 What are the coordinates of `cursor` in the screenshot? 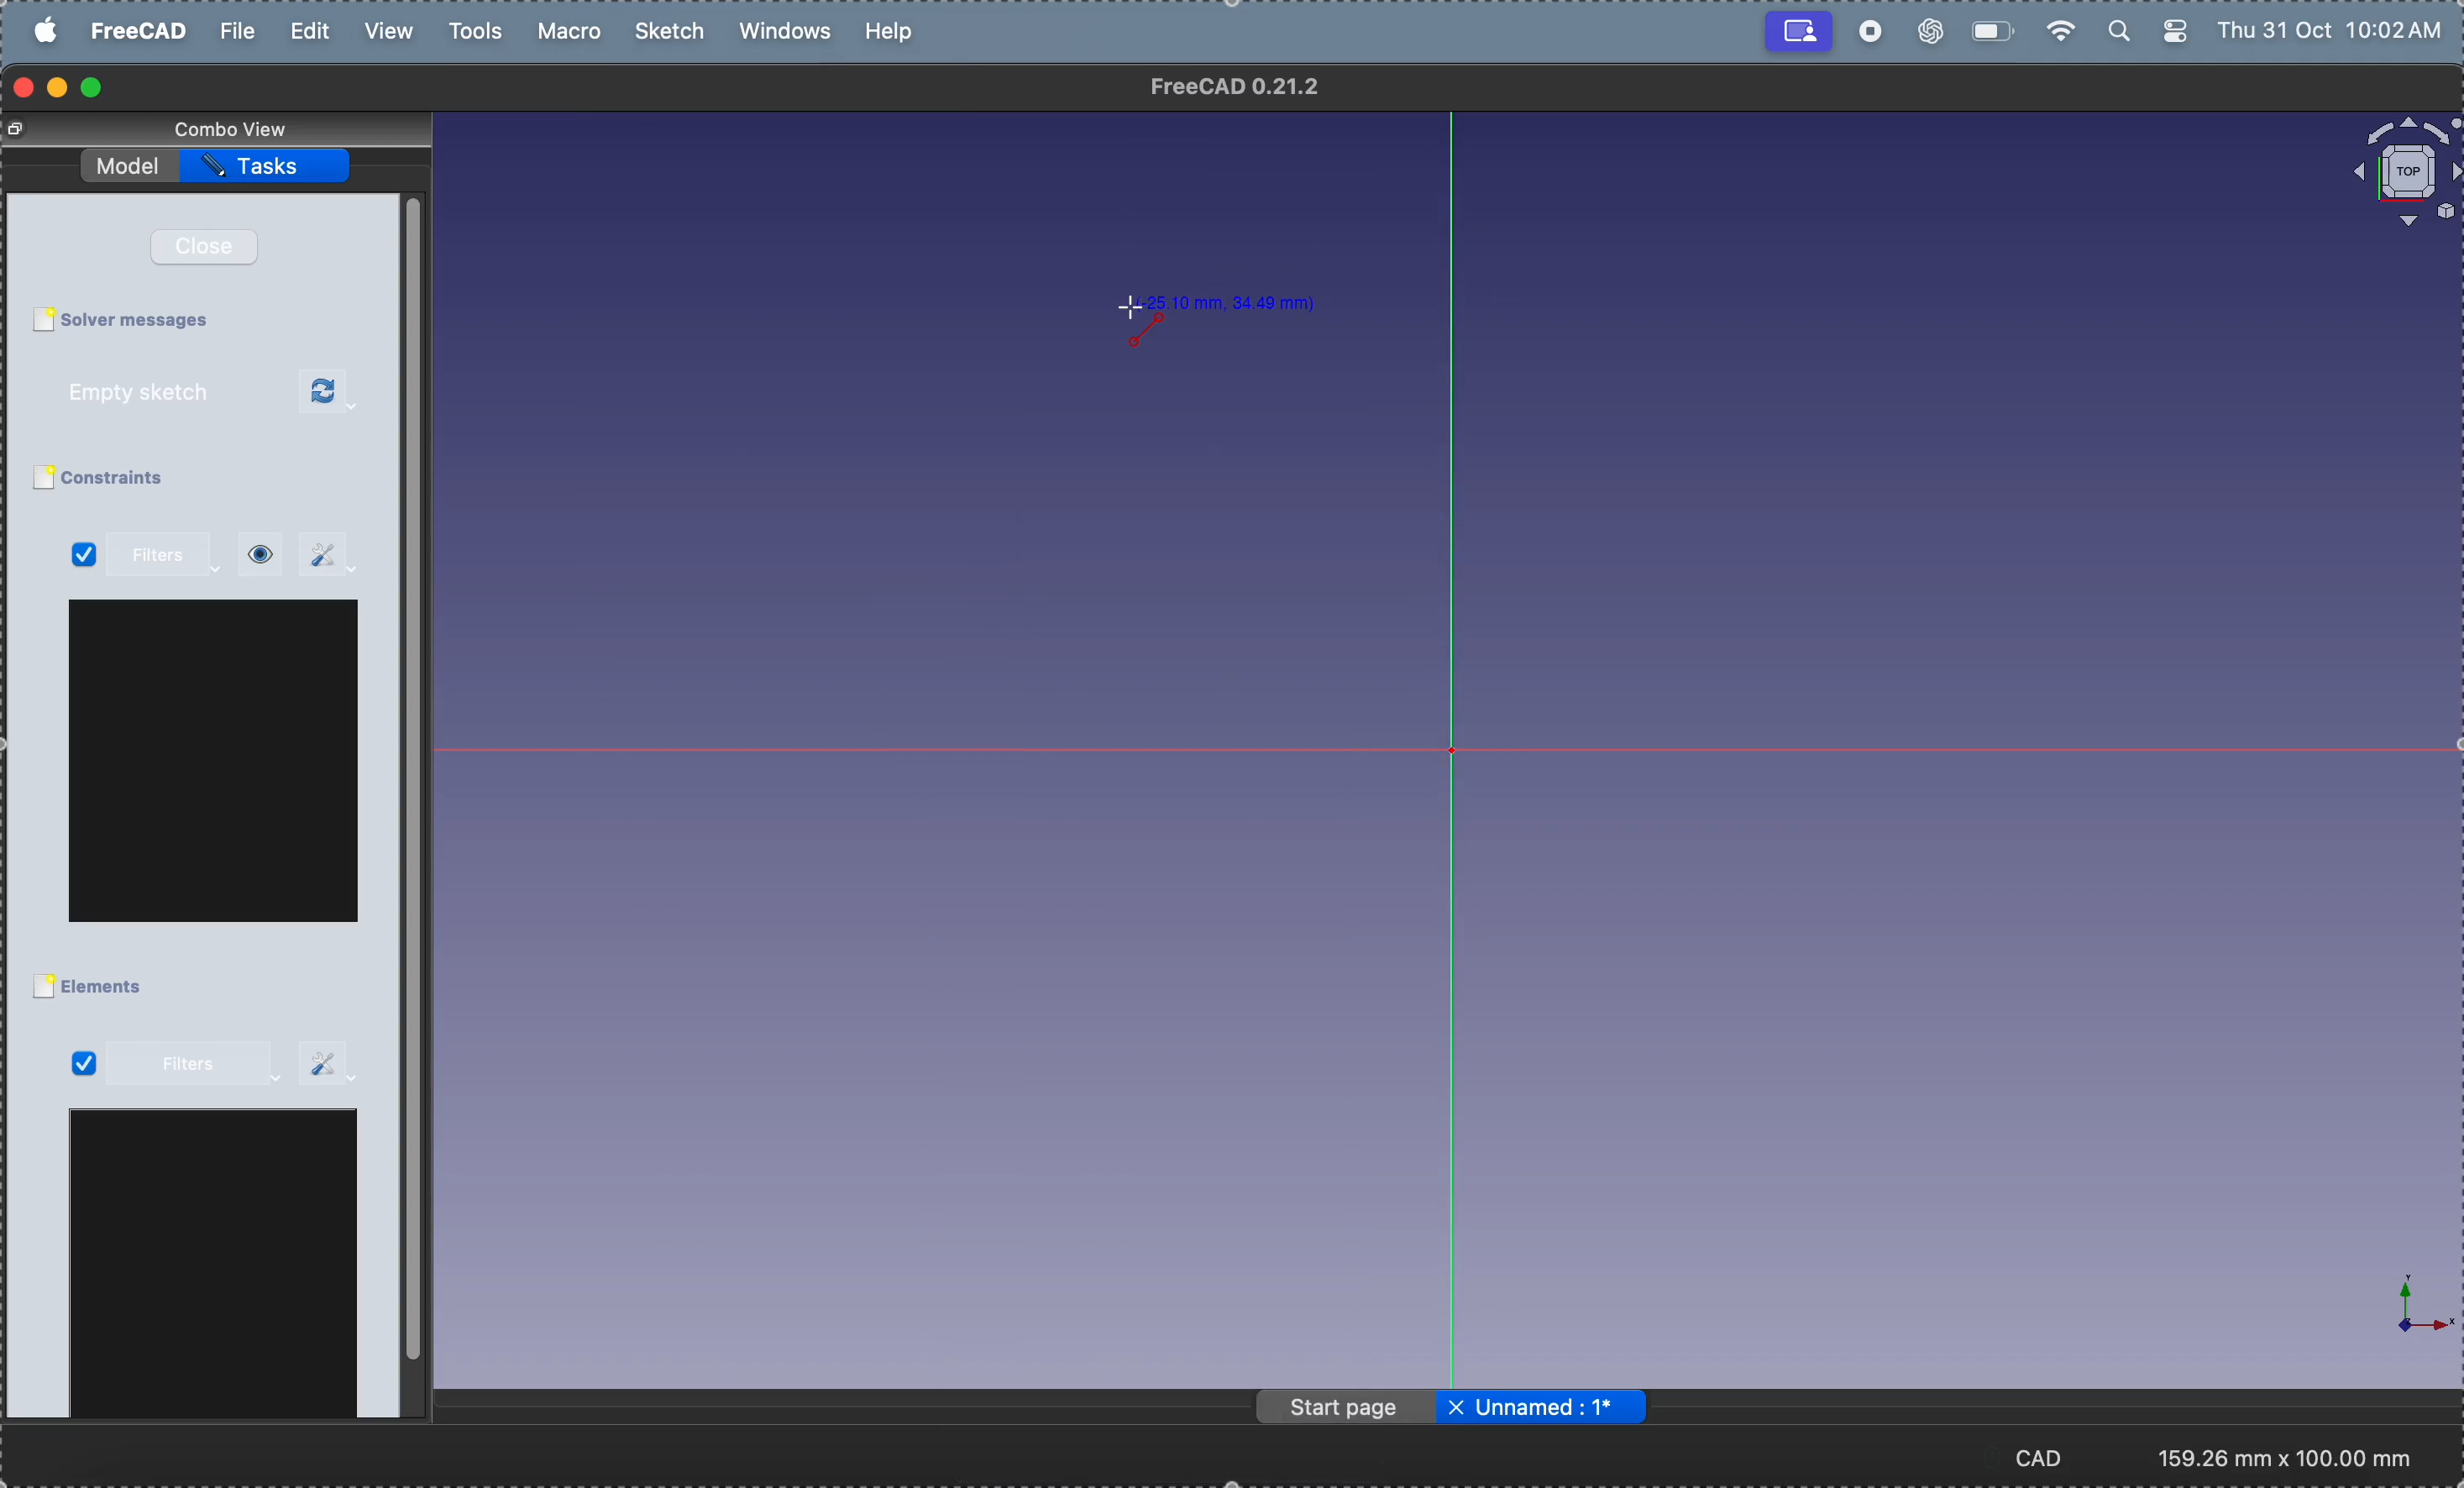 It's located at (1129, 311).